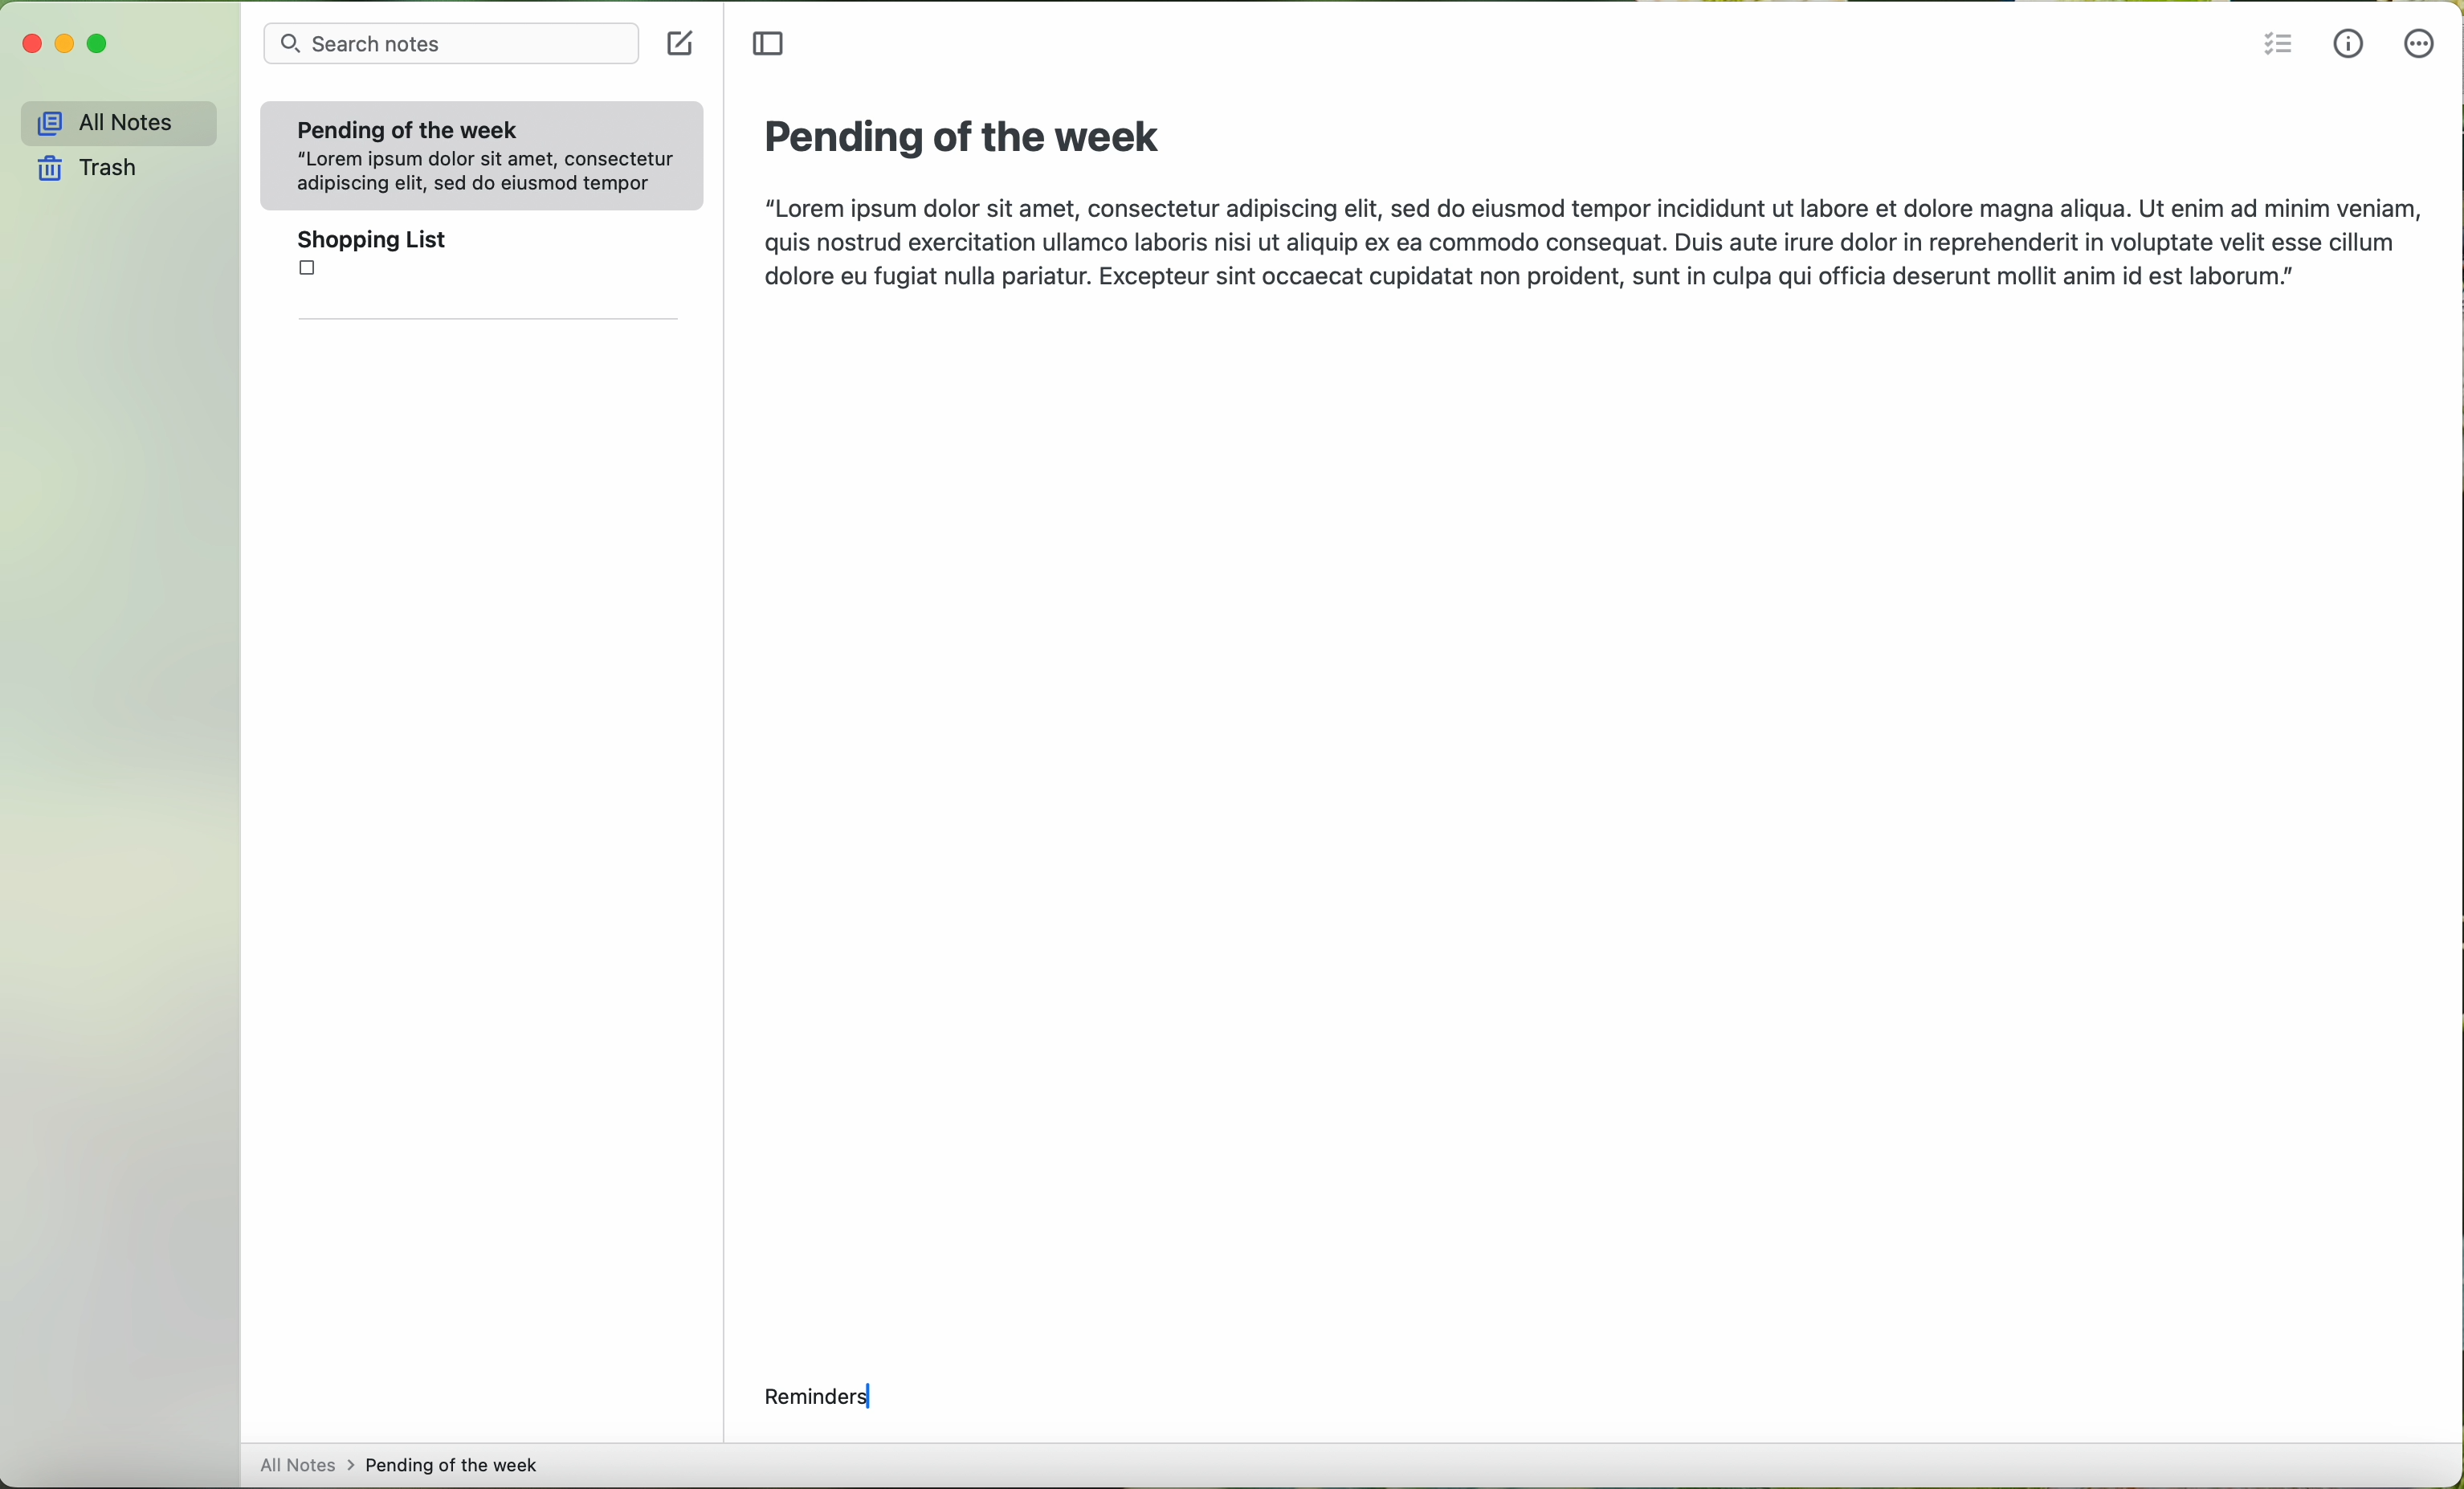 This screenshot has width=2464, height=1489. What do you see at coordinates (768, 46) in the screenshot?
I see `toggle sidebar` at bounding box center [768, 46].